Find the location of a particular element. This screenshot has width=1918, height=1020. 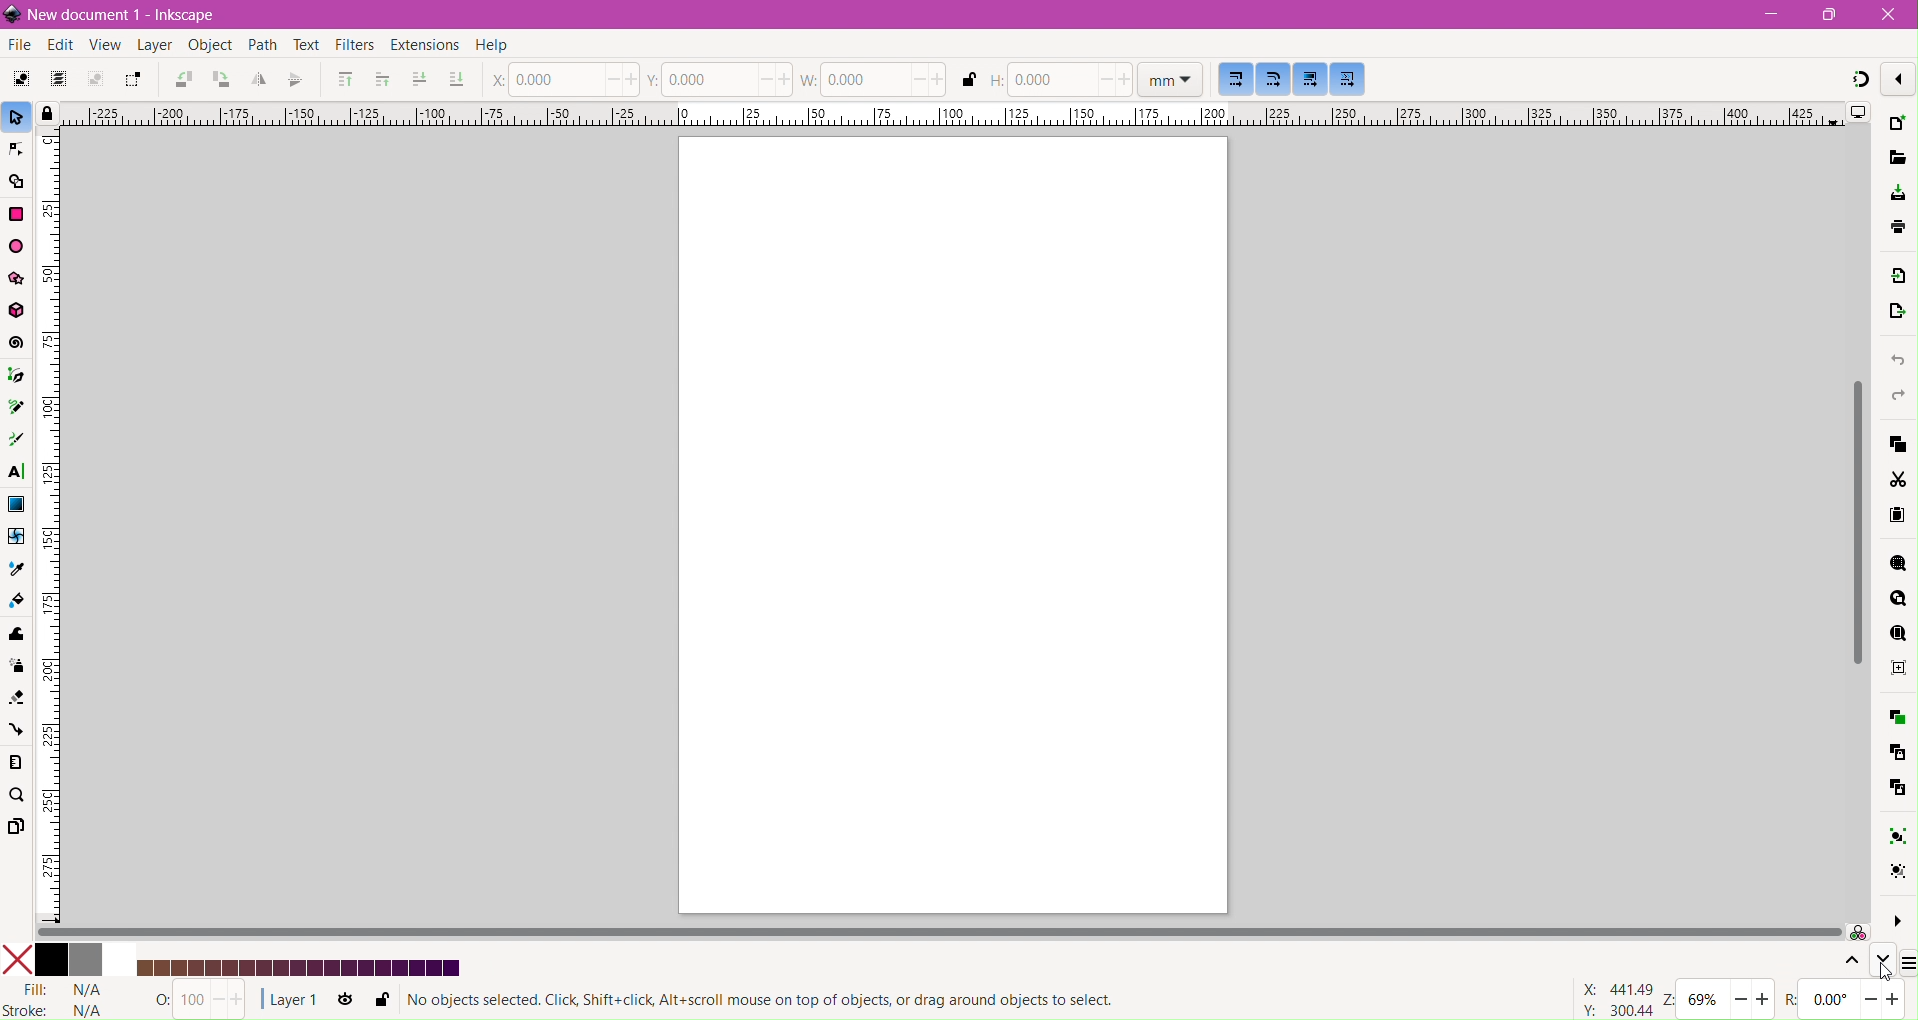

Object Flip Vertical is located at coordinates (295, 80).